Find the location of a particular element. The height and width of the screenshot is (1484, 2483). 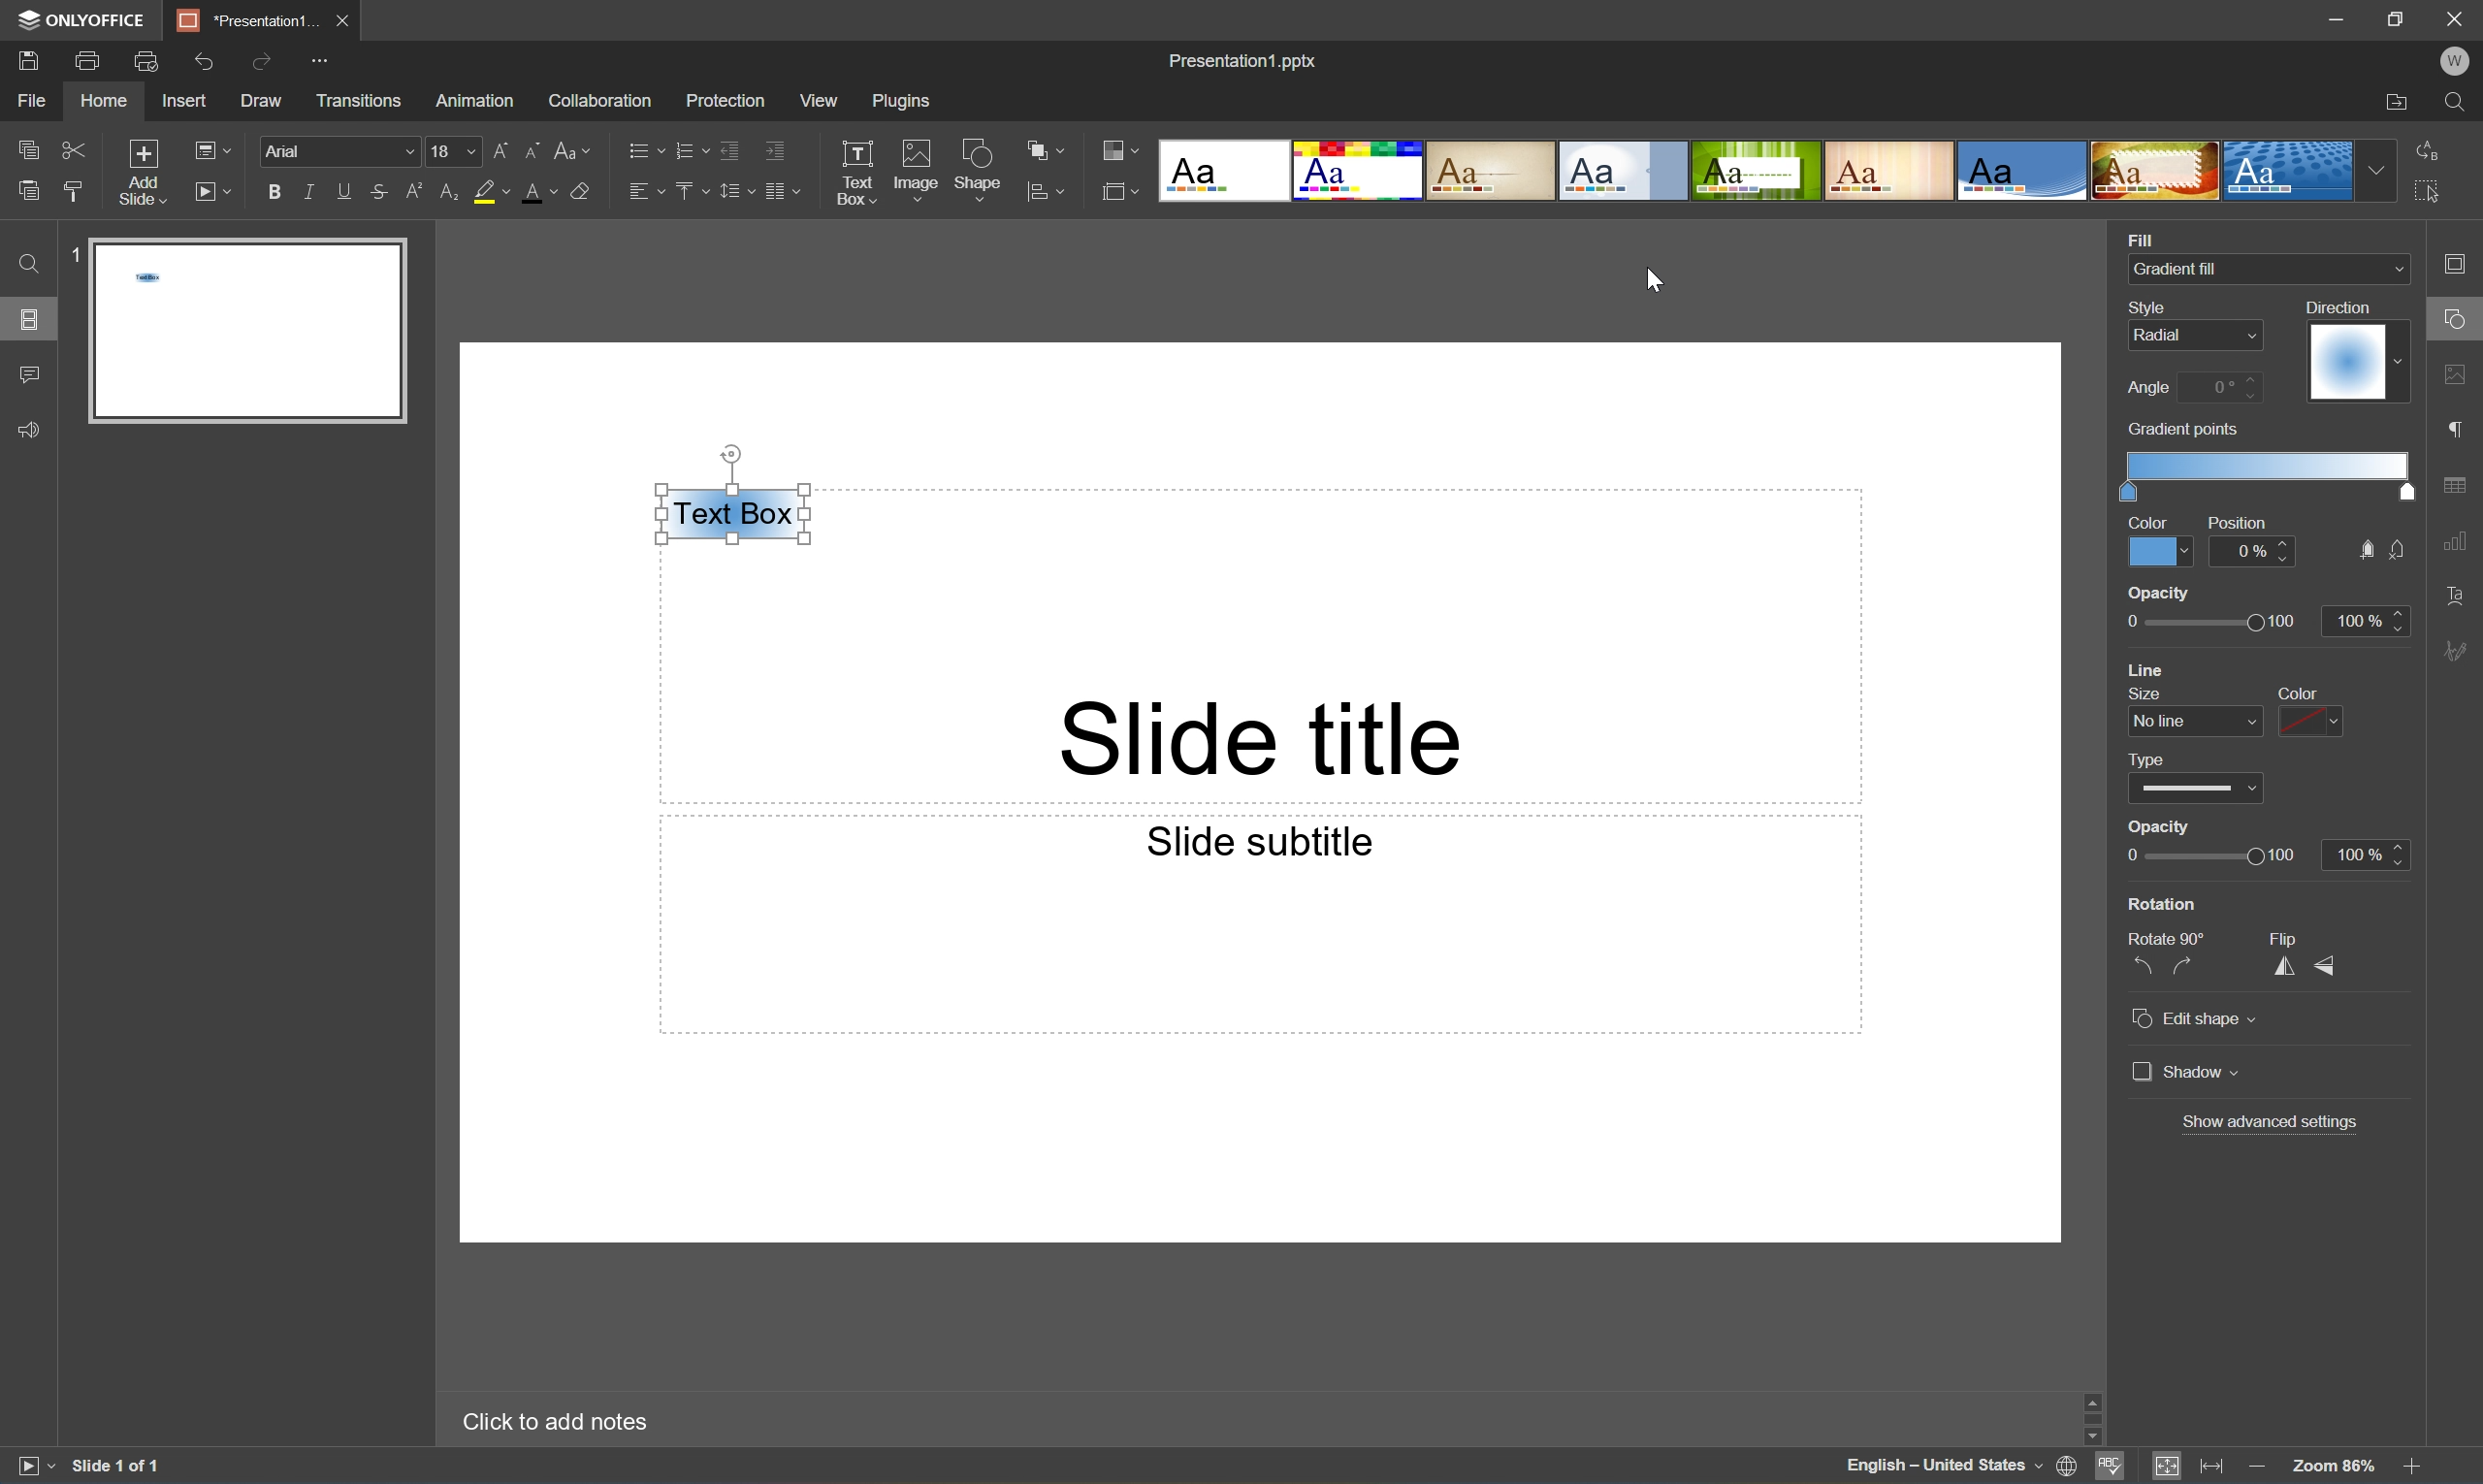

Fit to width is located at coordinates (2212, 1465).